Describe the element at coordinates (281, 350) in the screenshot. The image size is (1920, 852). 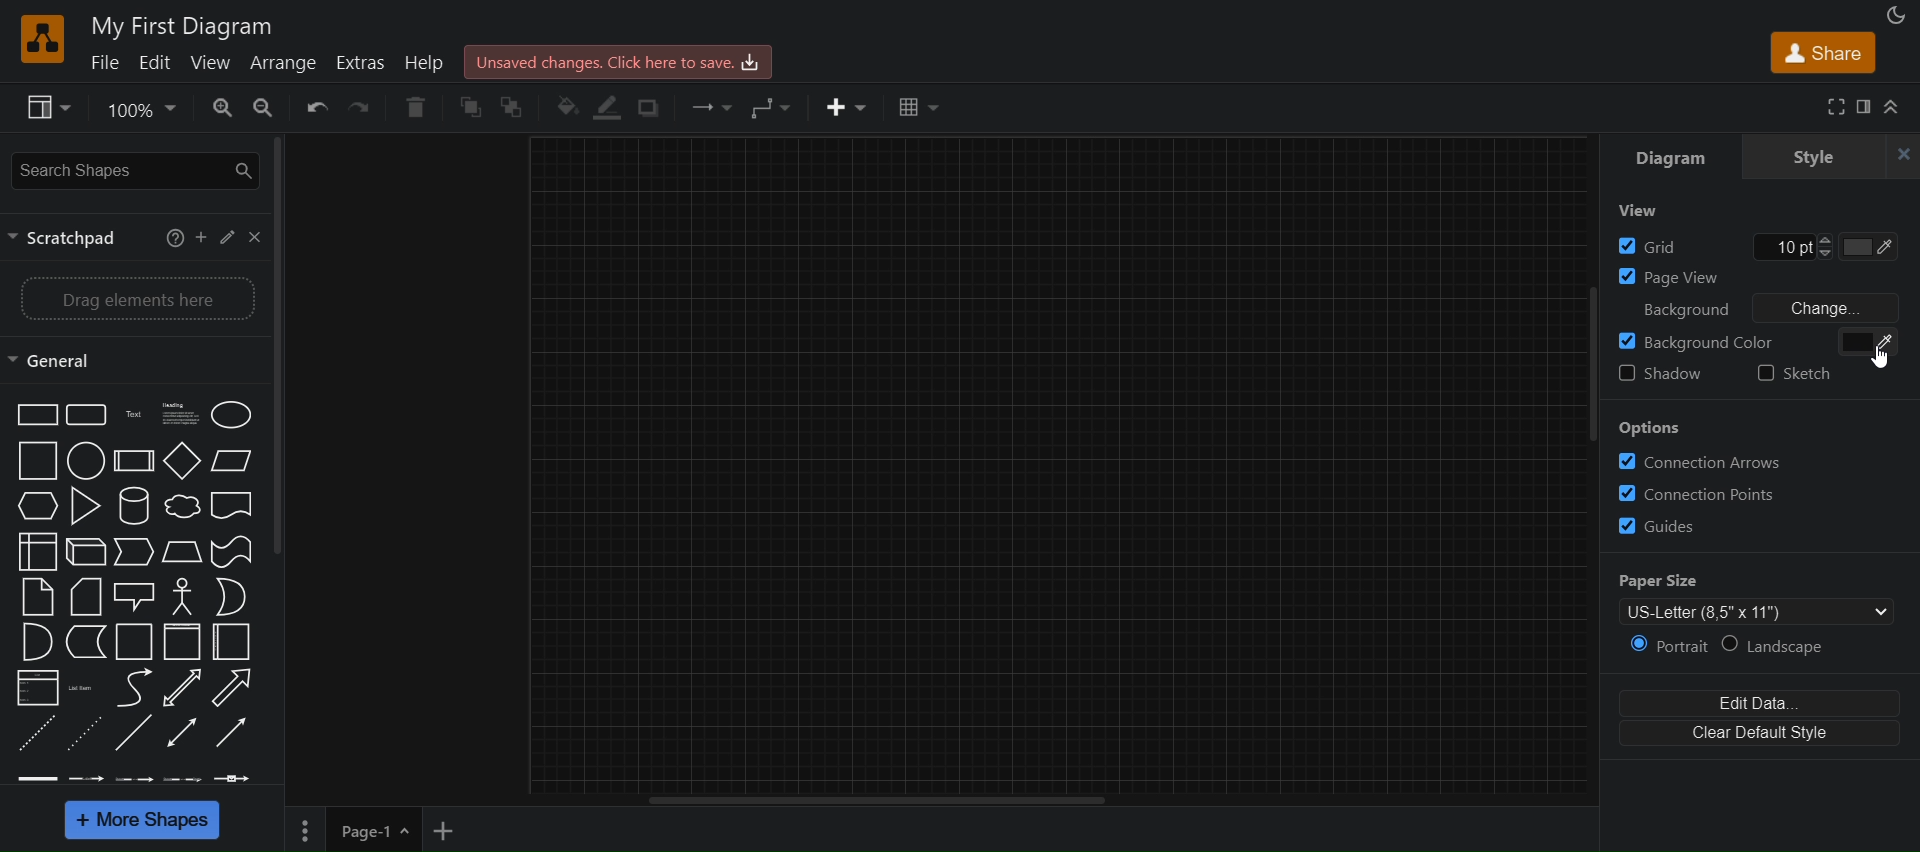
I see `vertical scroll bar` at that location.